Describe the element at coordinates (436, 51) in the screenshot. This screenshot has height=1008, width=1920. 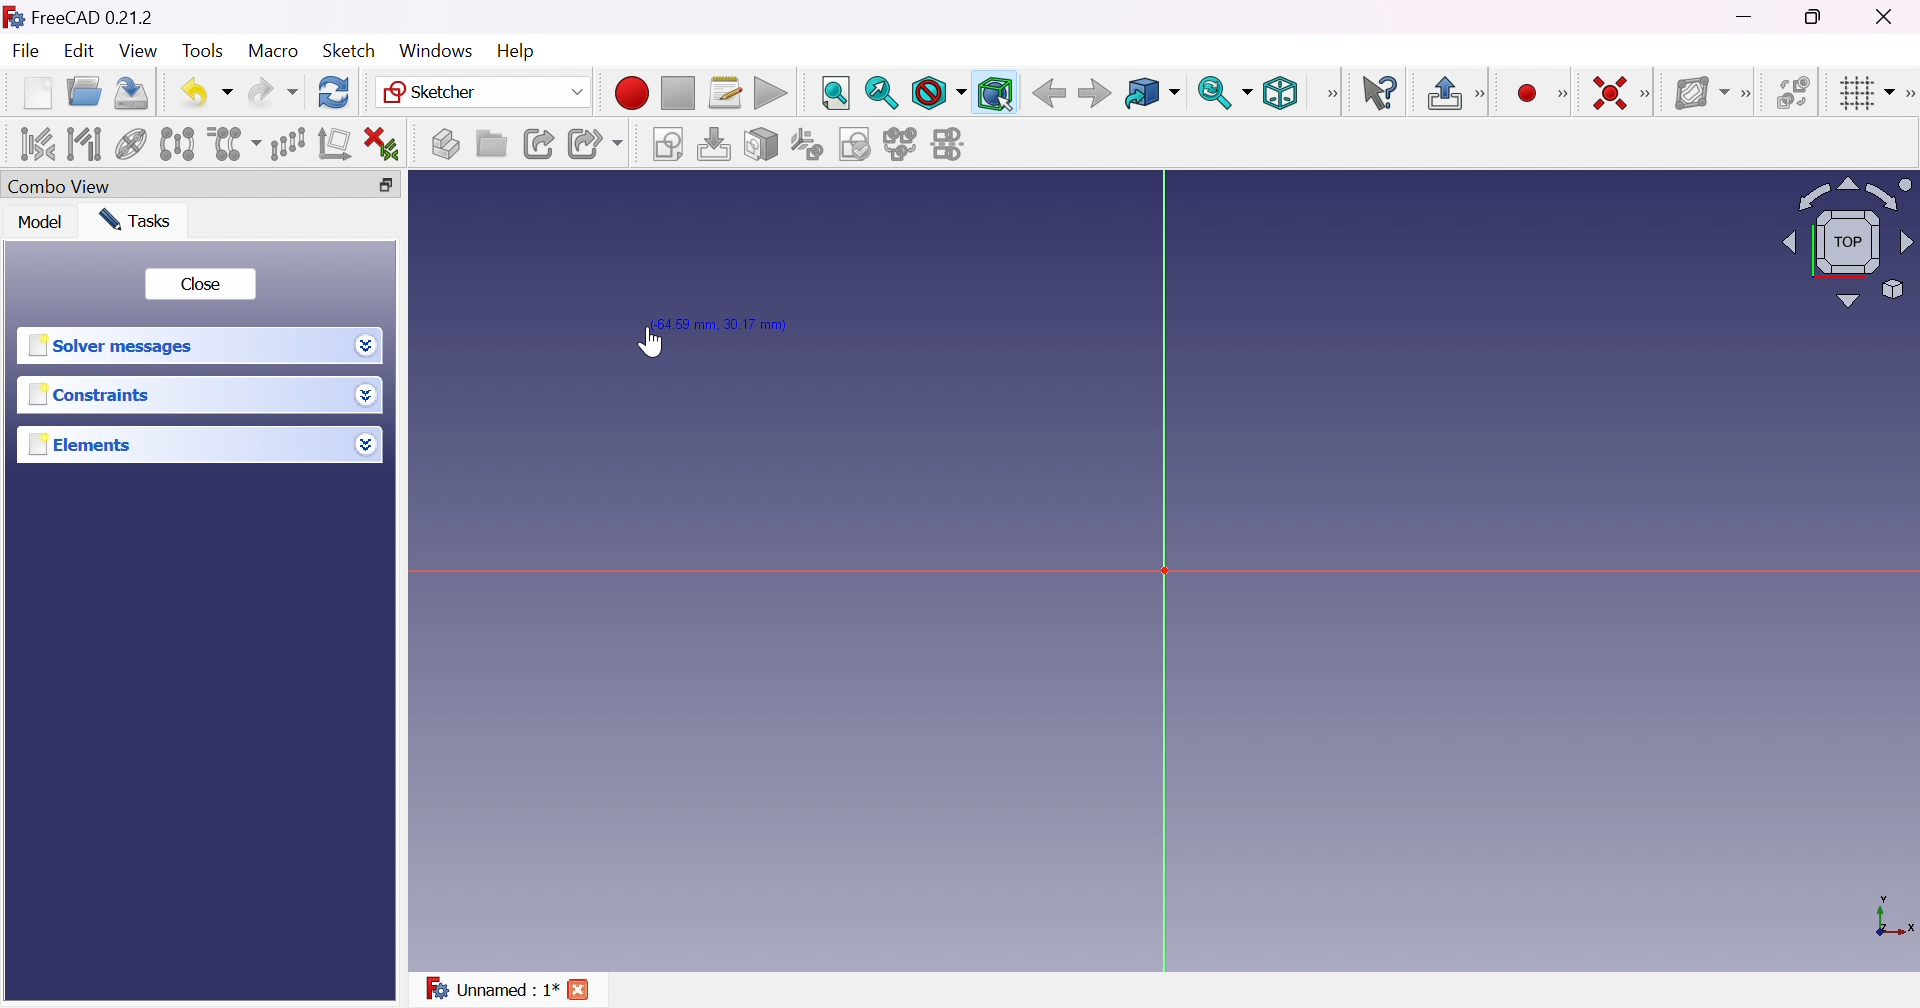
I see `Windows` at that location.